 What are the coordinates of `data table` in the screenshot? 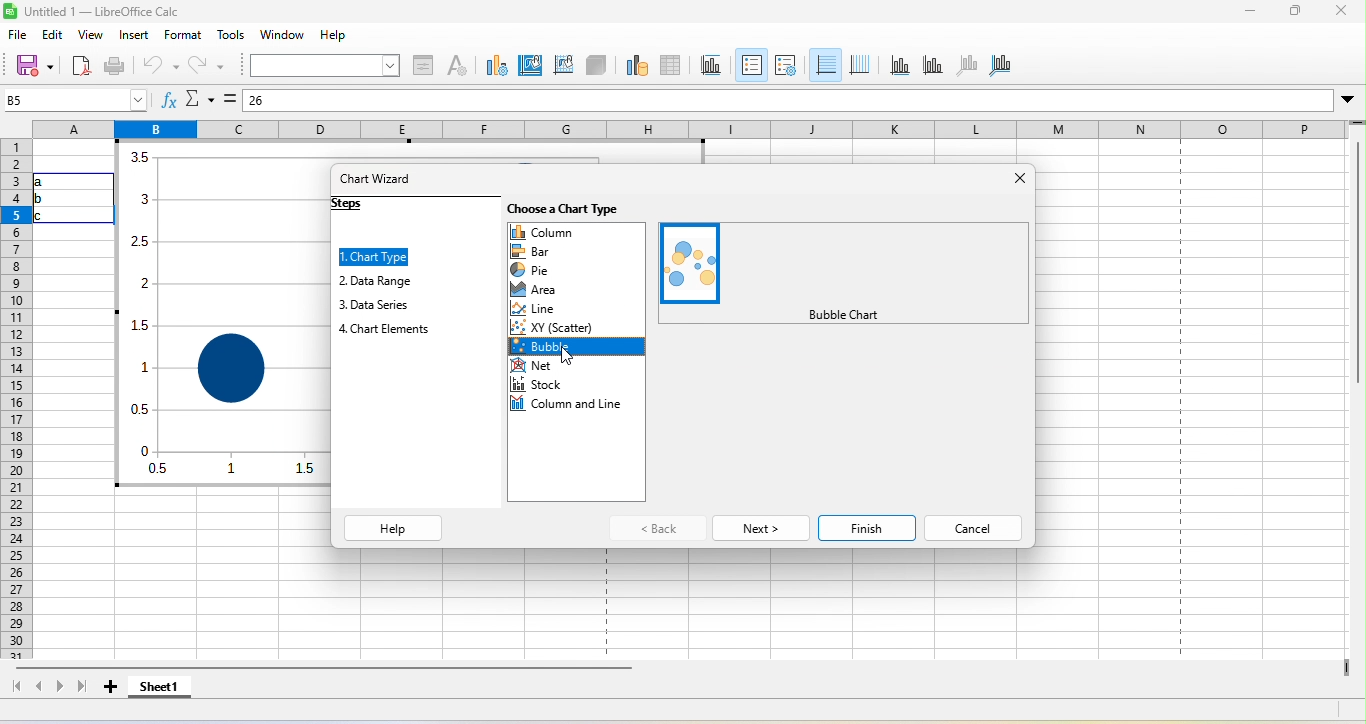 It's located at (670, 66).